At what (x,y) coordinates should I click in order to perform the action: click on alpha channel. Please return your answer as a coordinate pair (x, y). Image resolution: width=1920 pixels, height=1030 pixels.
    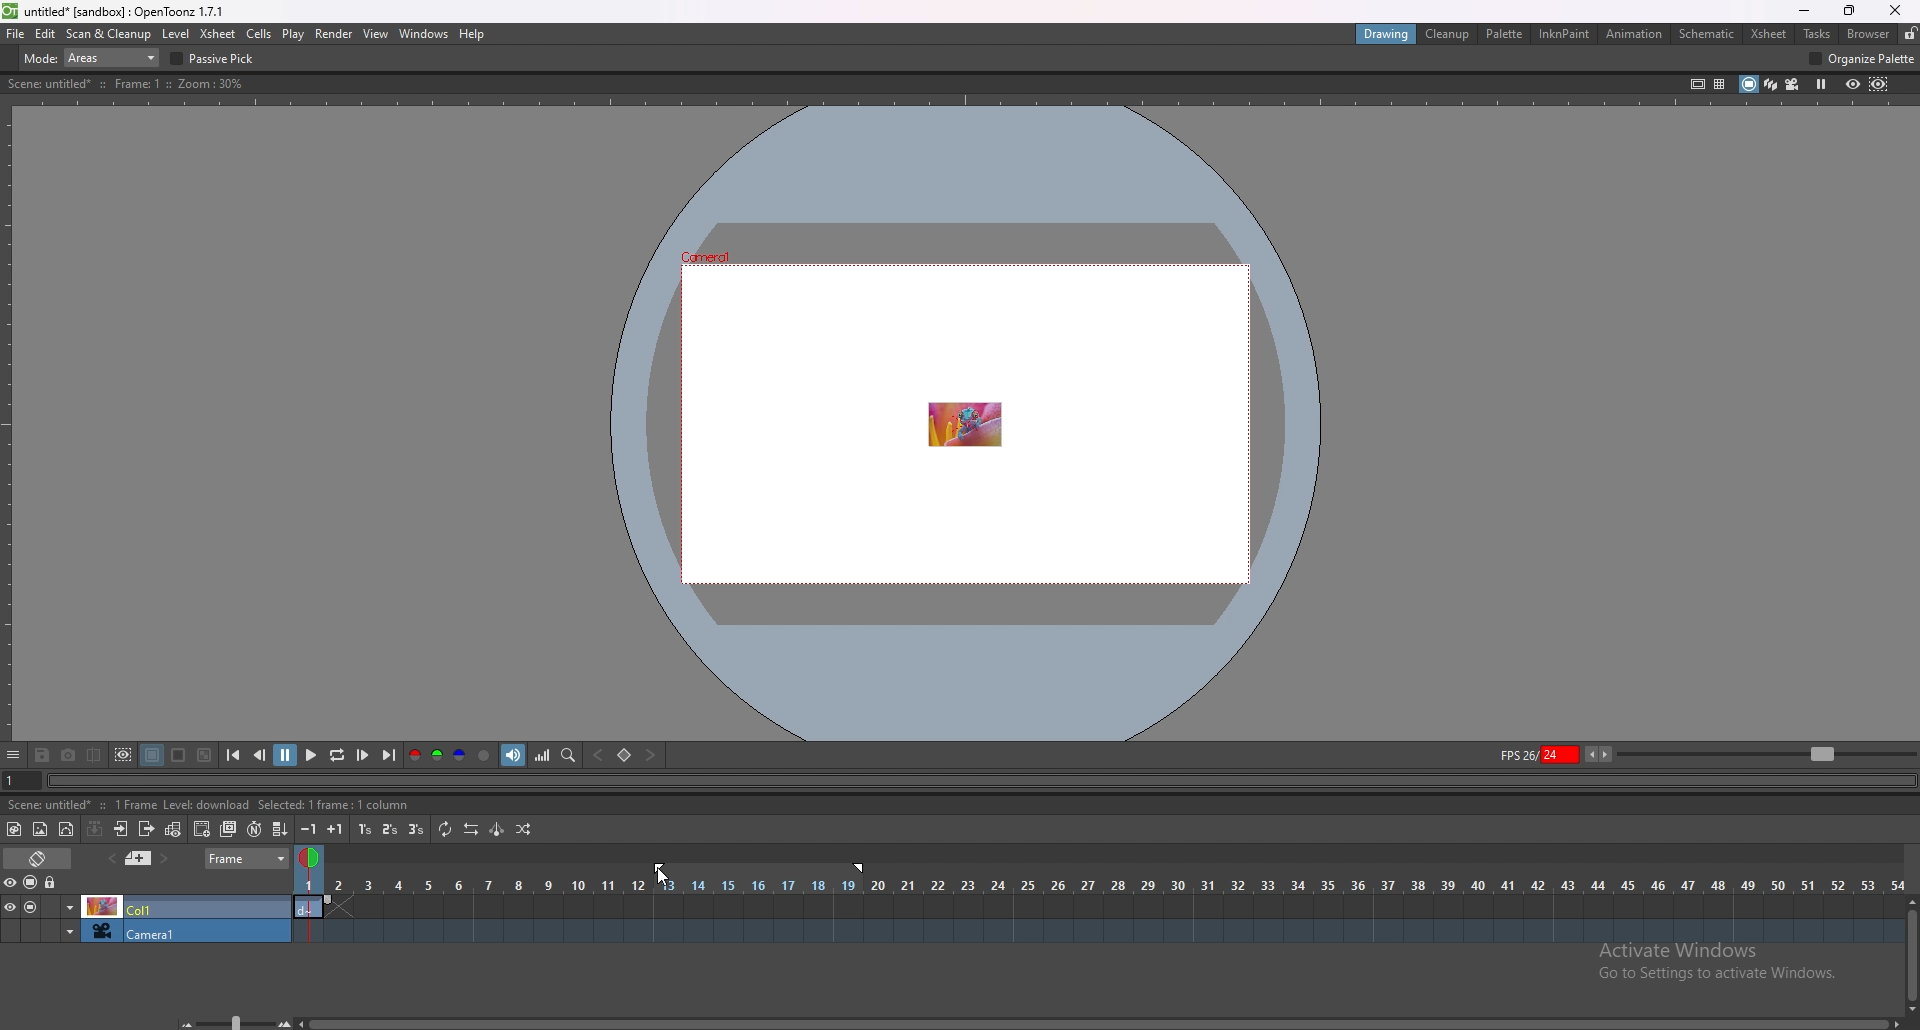
    Looking at the image, I should click on (485, 755).